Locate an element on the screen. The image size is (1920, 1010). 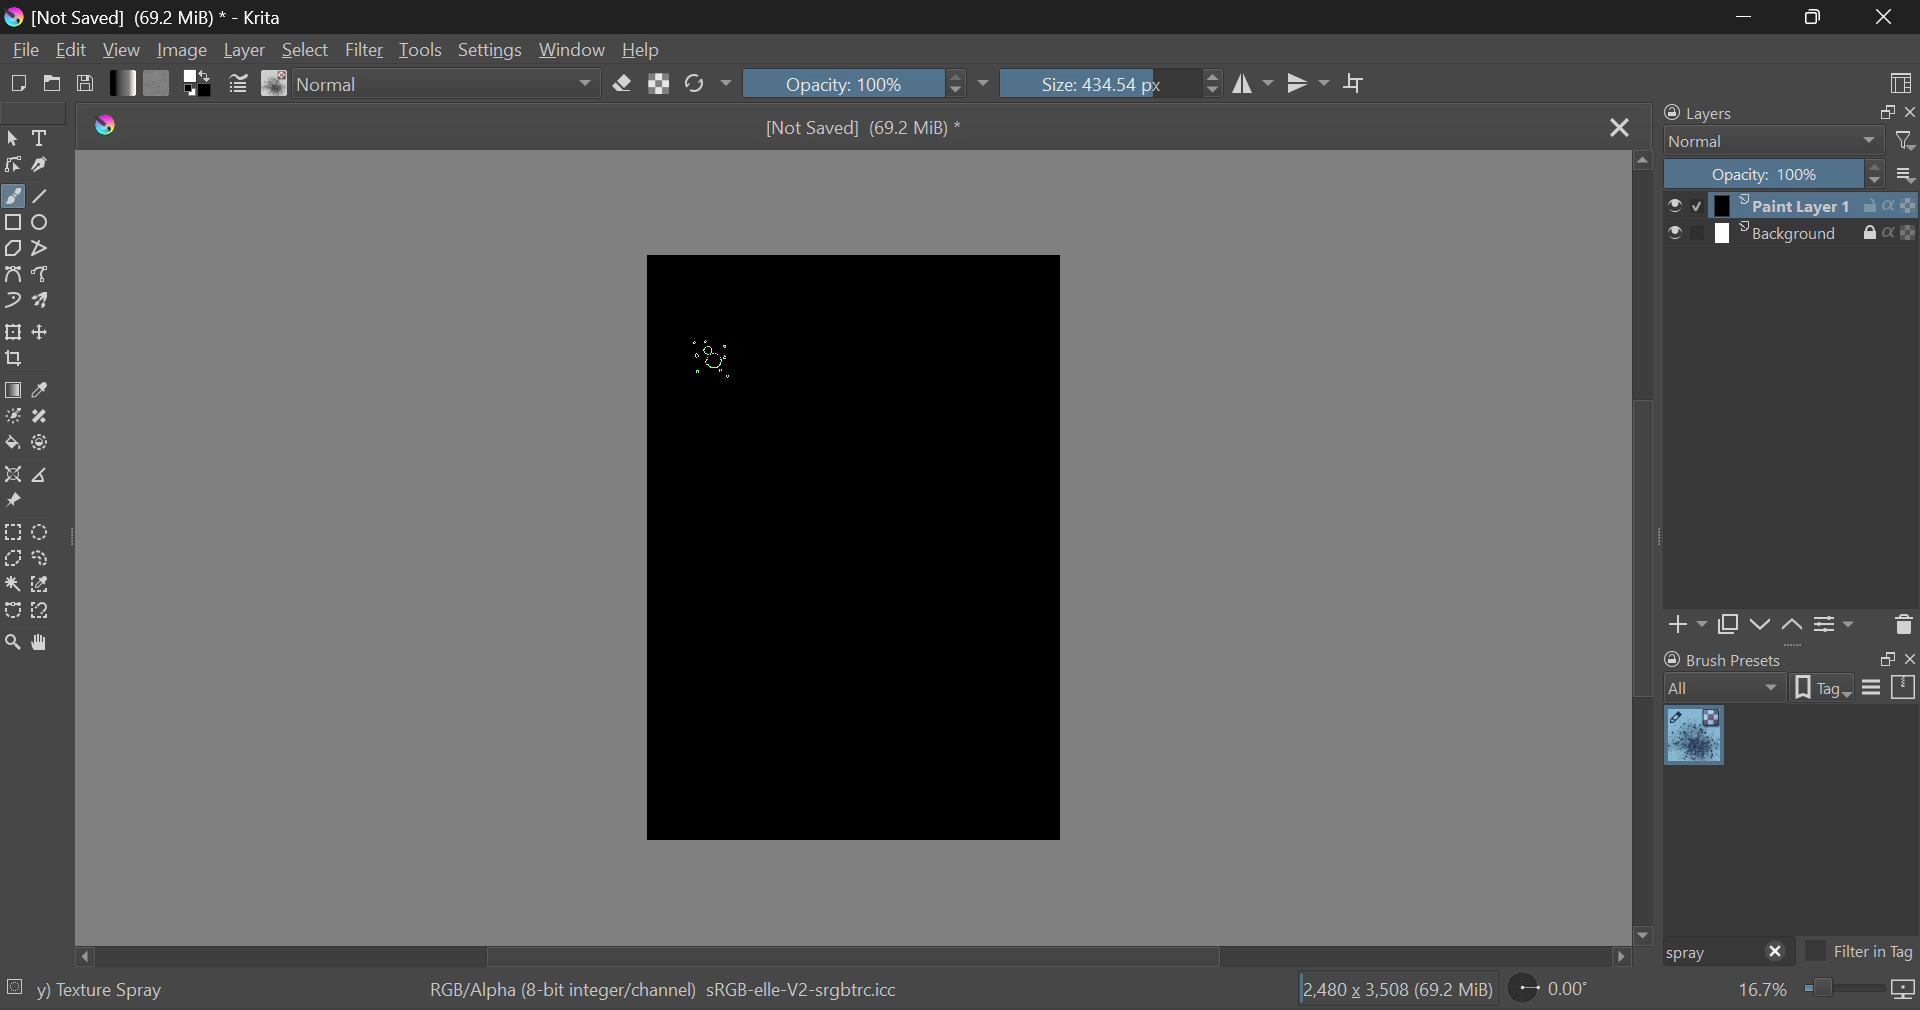
Polygon Selection is located at coordinates (13, 557).